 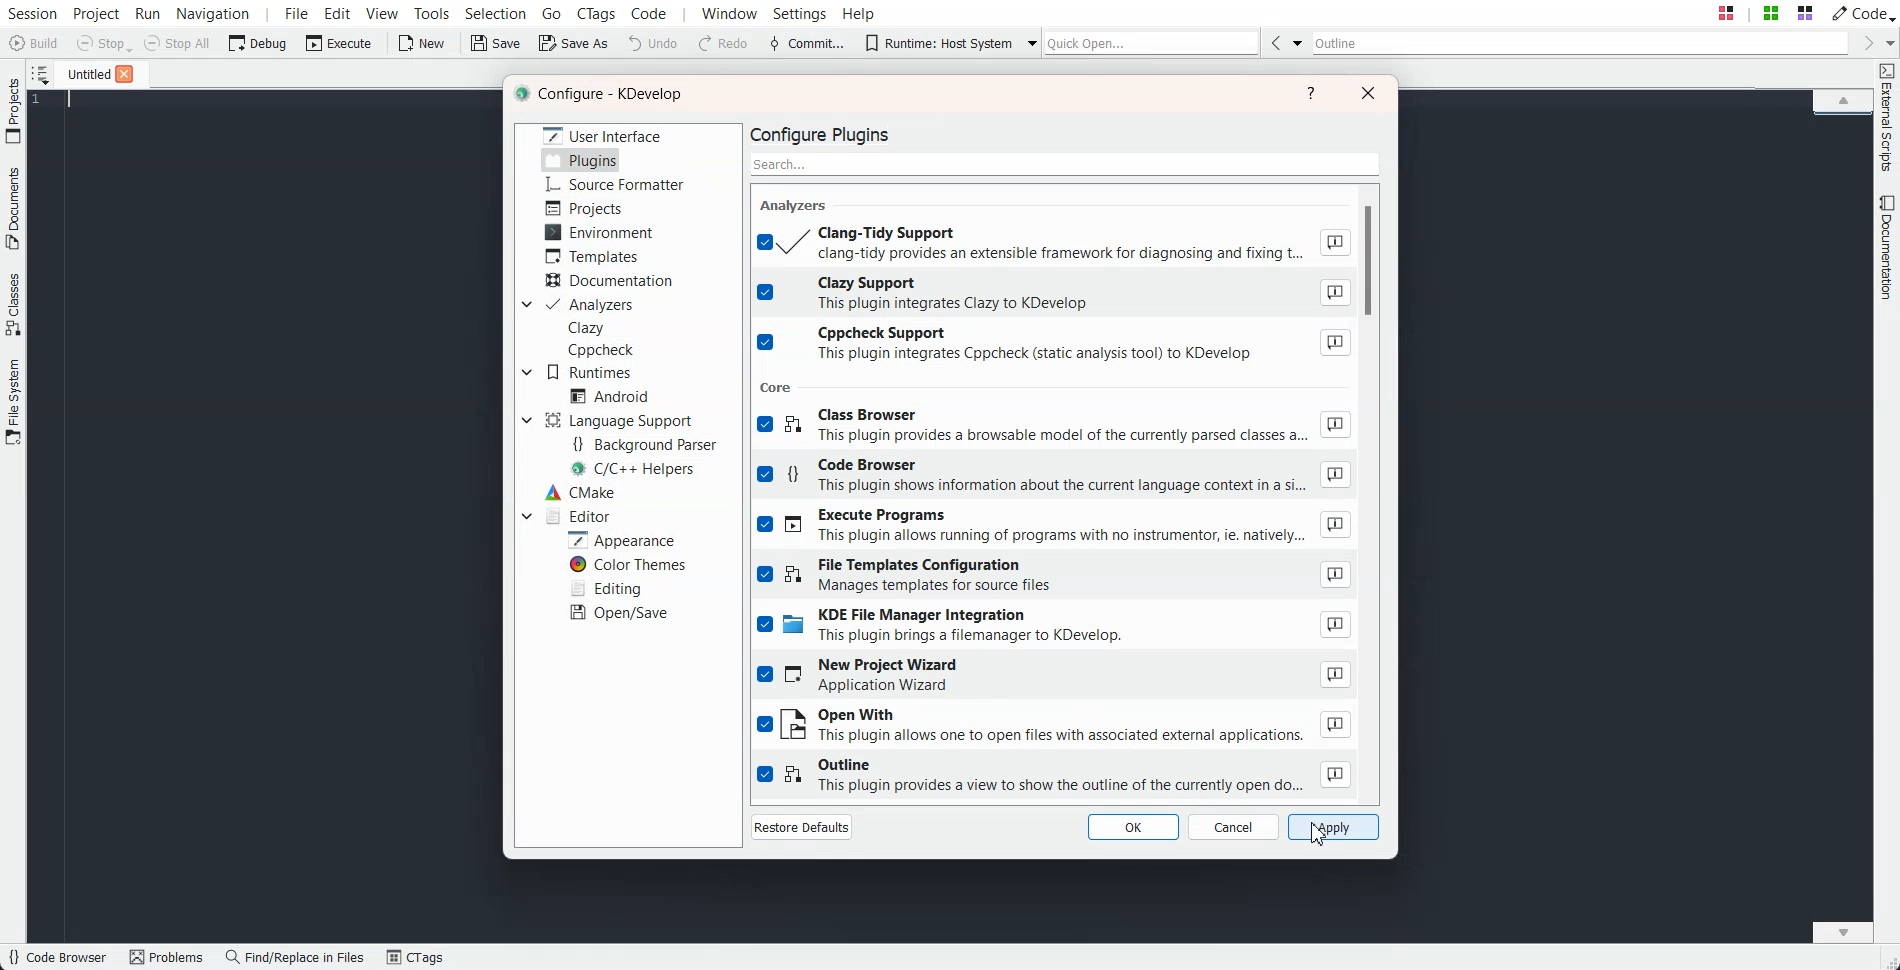 I want to click on CTags, so click(x=415, y=958).